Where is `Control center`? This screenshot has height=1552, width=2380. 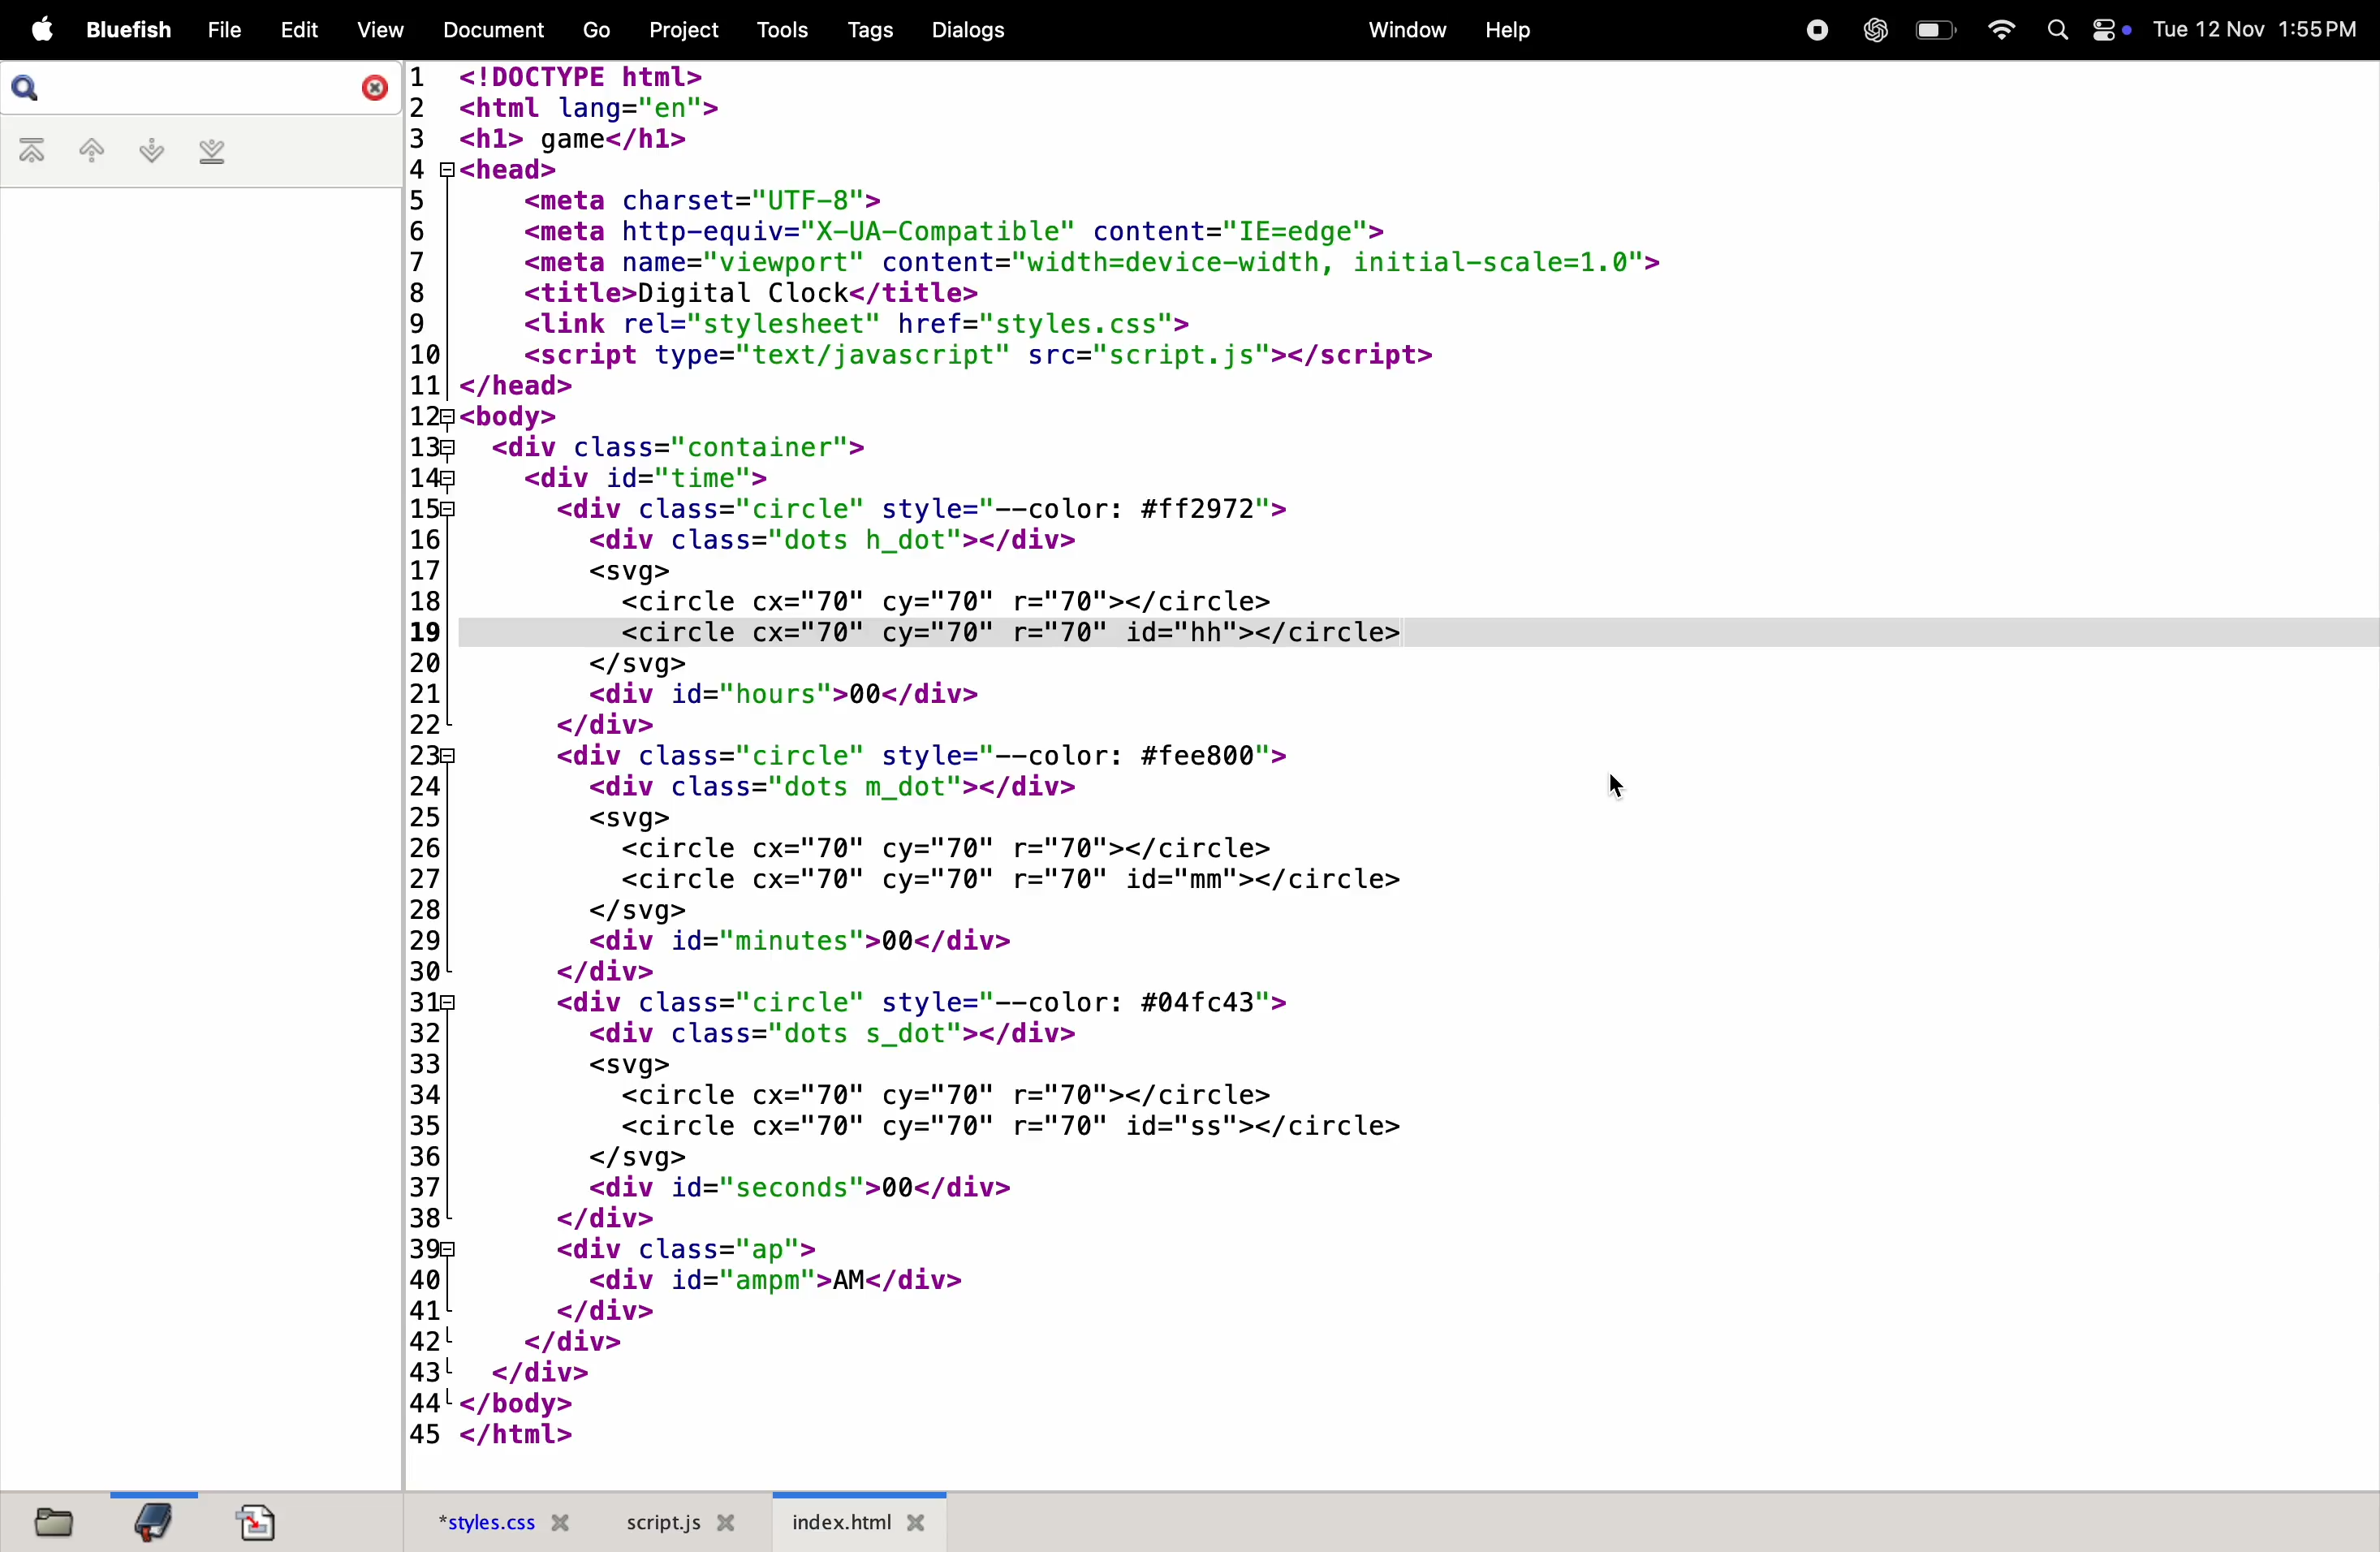
Control center is located at coordinates (2109, 34).